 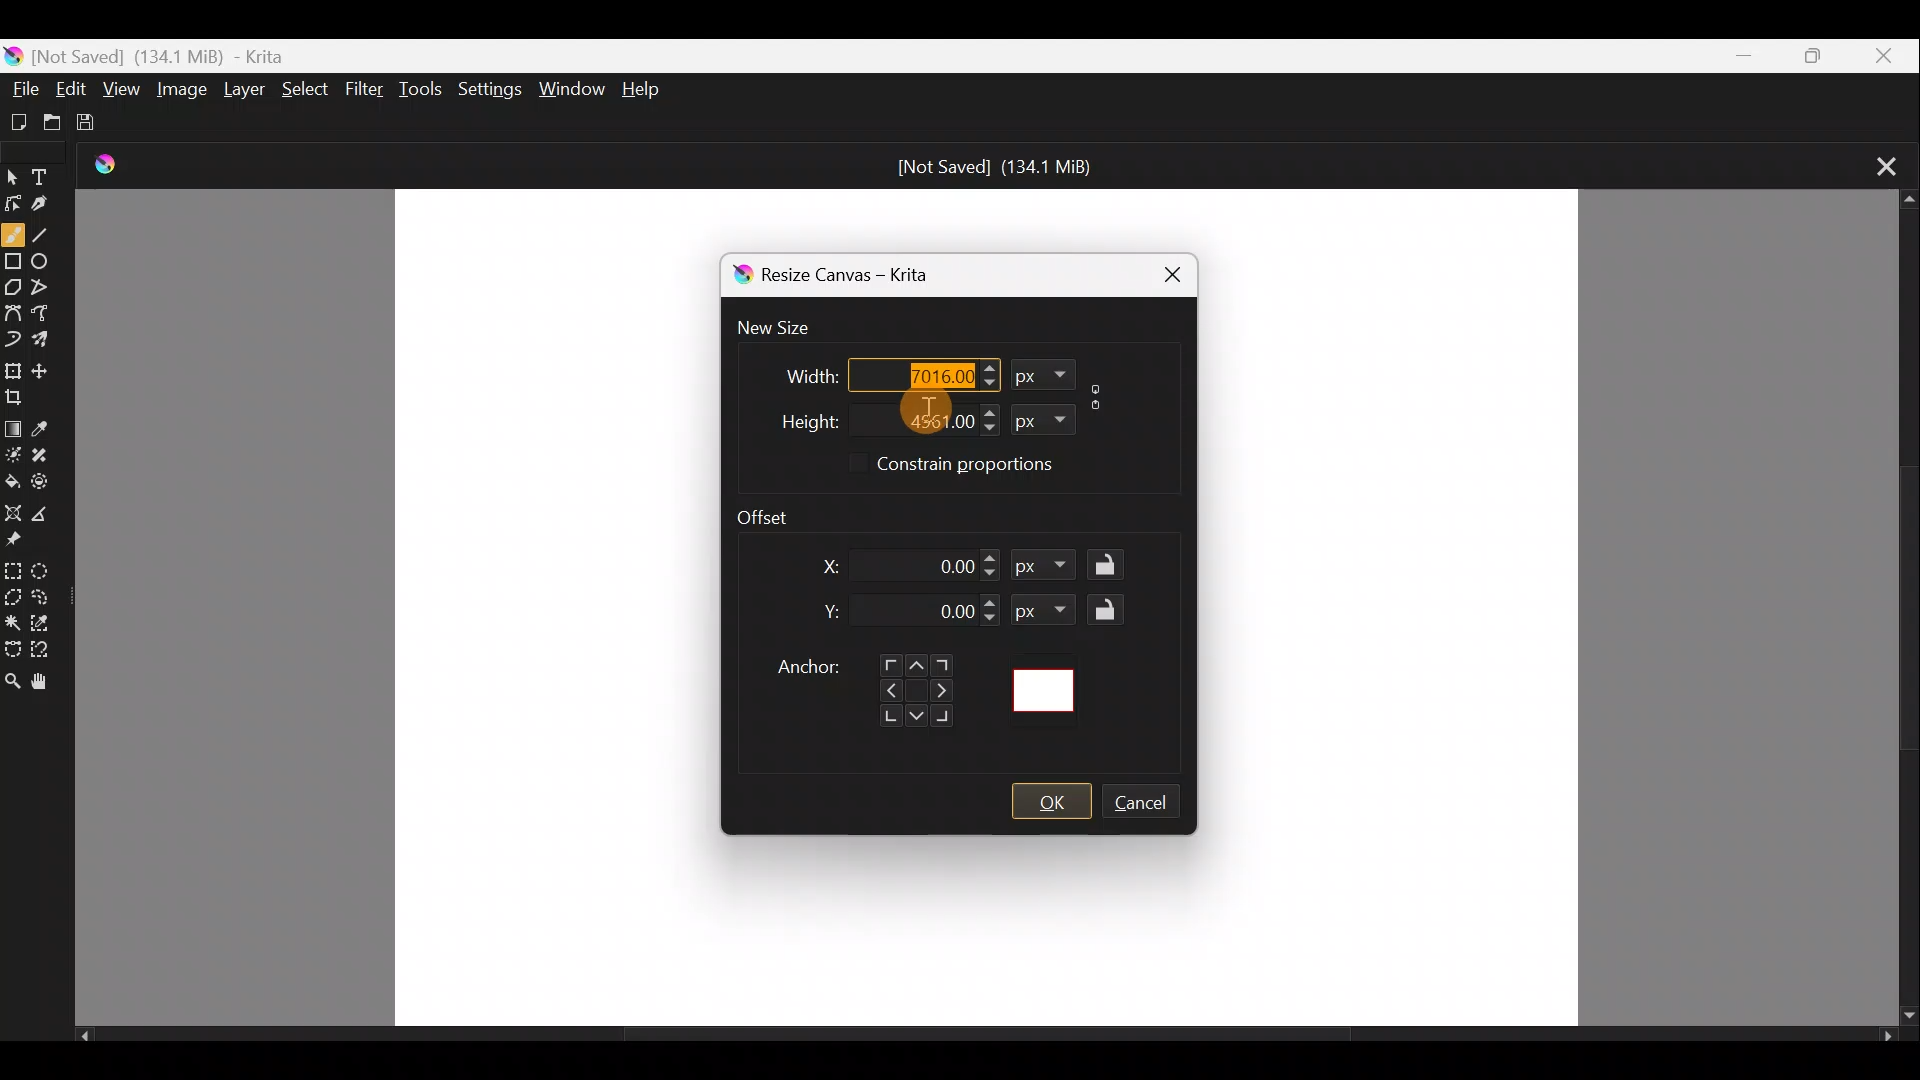 What do you see at coordinates (986, 1040) in the screenshot?
I see `Scroll bar` at bounding box center [986, 1040].